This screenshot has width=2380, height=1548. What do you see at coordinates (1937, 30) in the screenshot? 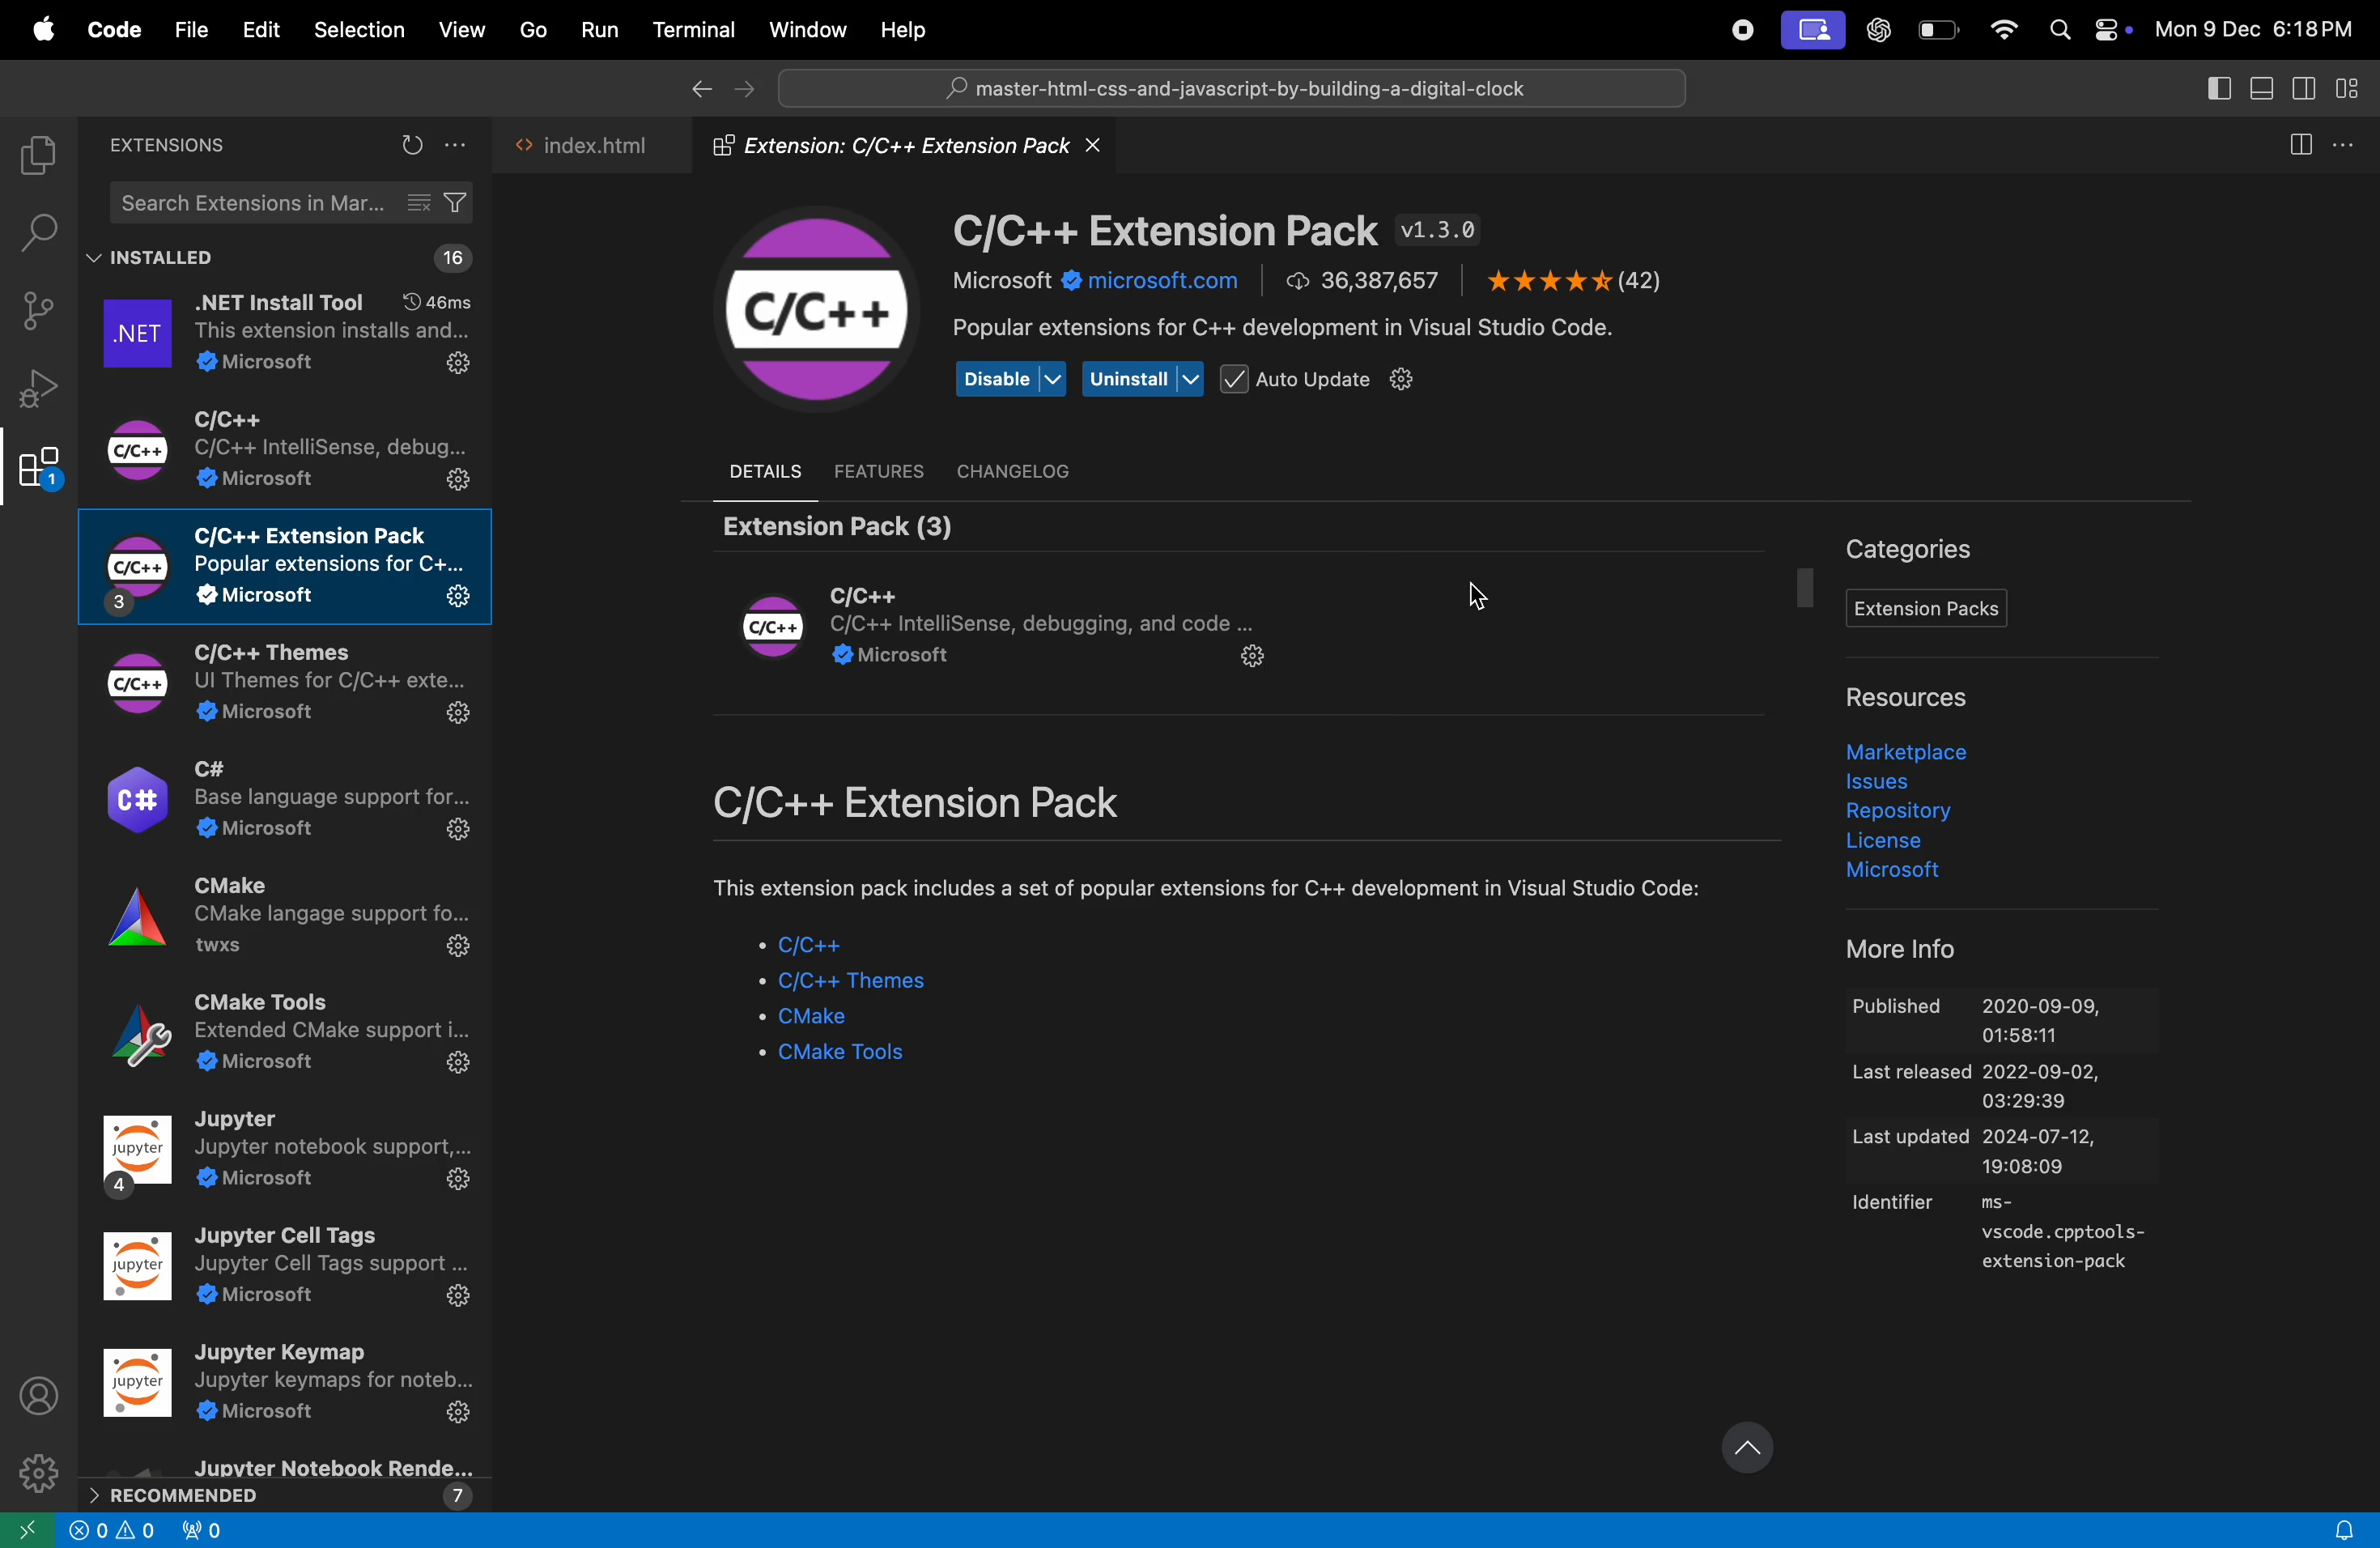
I see `battery` at bounding box center [1937, 30].